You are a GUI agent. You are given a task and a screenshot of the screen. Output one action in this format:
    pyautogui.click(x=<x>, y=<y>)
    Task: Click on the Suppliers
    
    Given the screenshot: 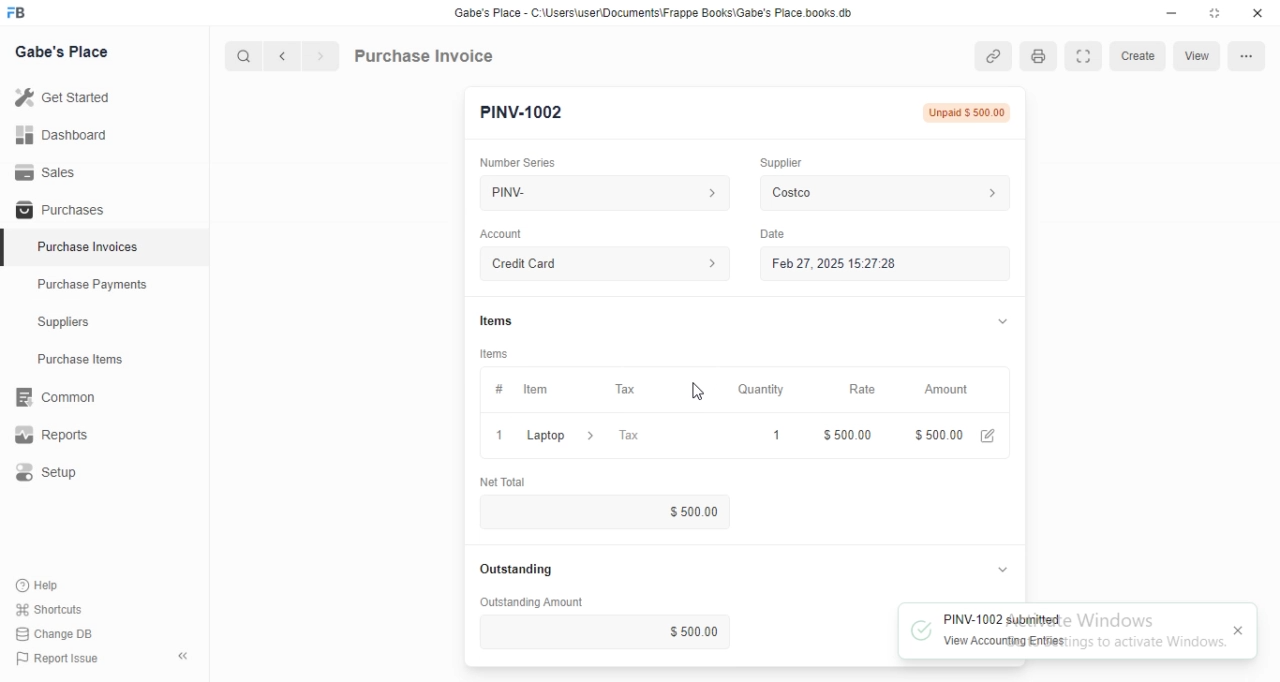 What is the action you would take?
    pyautogui.click(x=104, y=321)
    